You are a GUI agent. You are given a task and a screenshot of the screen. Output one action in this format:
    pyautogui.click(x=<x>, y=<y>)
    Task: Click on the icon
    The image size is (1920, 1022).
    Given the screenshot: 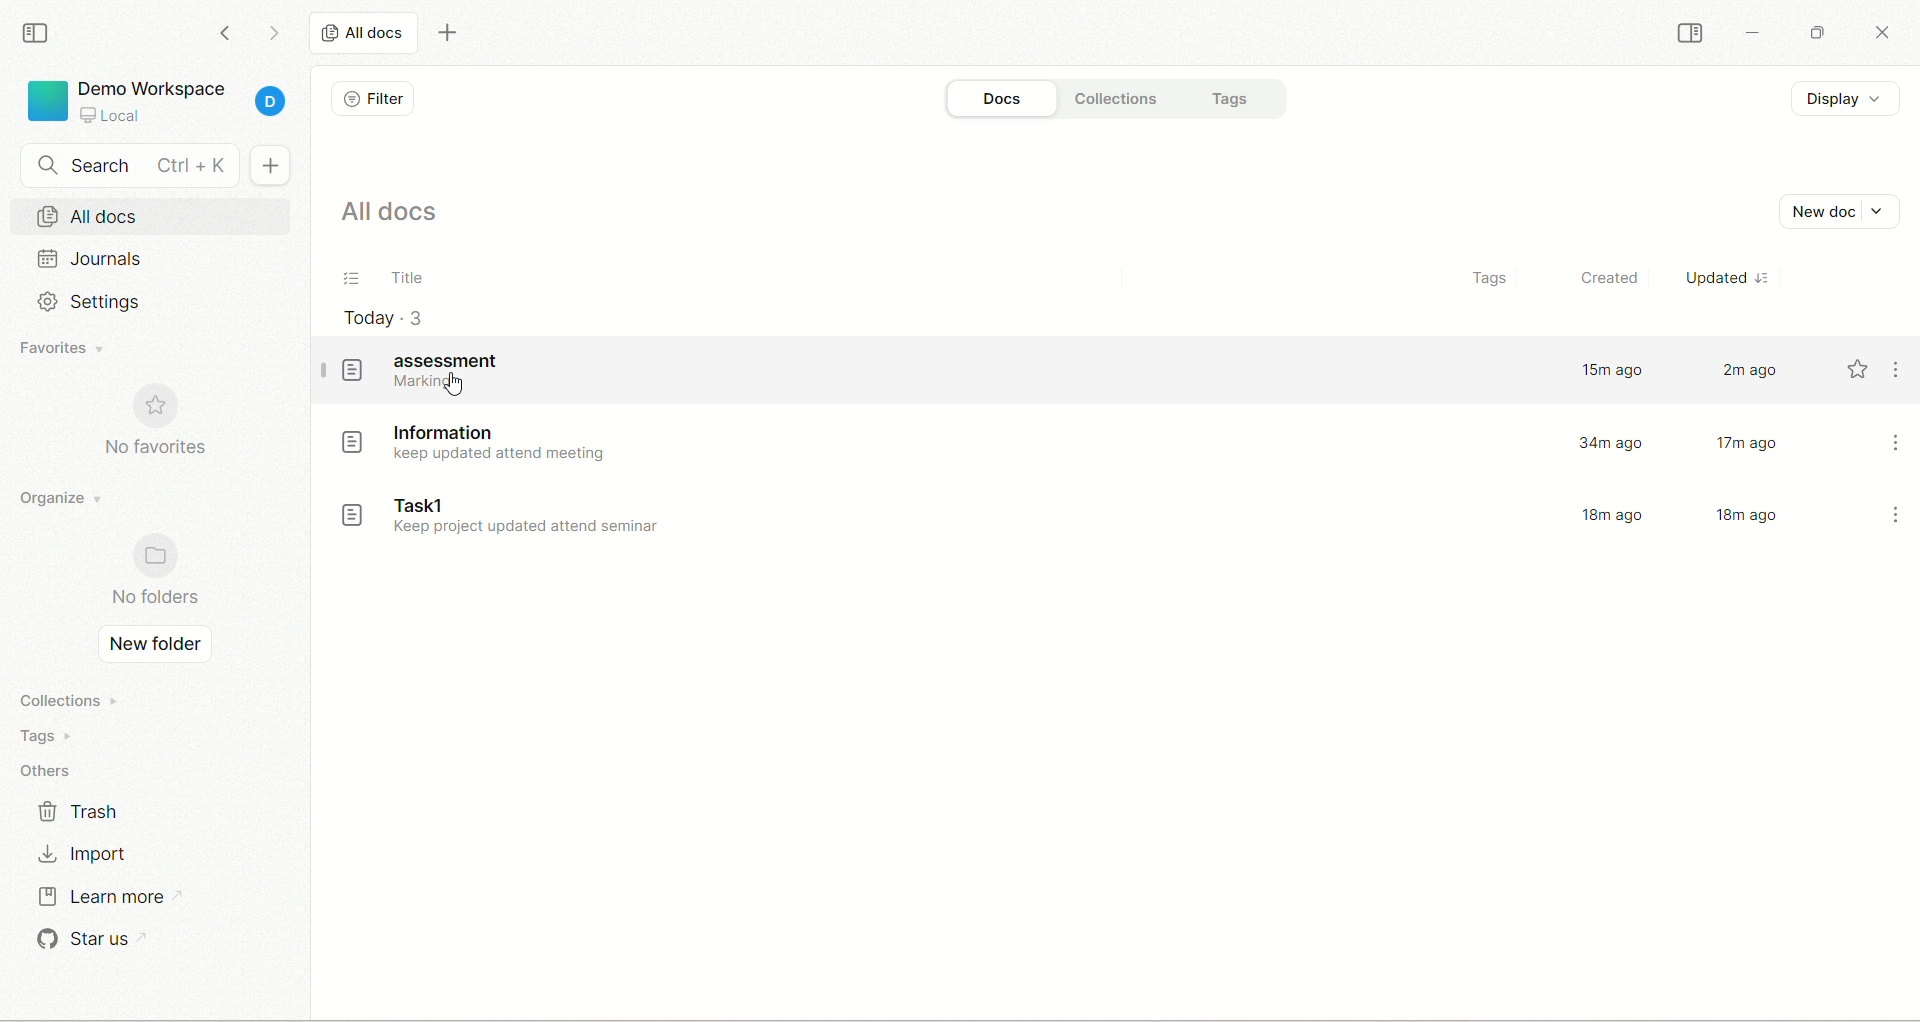 What is the action you would take?
    pyautogui.click(x=160, y=406)
    